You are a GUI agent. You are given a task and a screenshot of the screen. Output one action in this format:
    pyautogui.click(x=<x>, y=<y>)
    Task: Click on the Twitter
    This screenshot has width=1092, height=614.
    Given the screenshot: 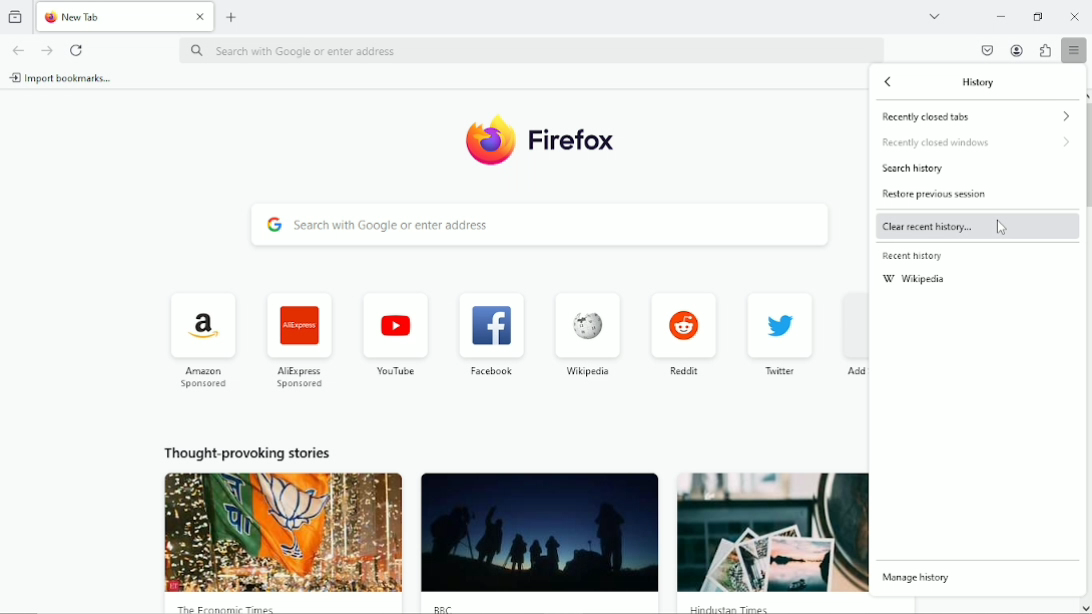 What is the action you would take?
    pyautogui.click(x=782, y=332)
    